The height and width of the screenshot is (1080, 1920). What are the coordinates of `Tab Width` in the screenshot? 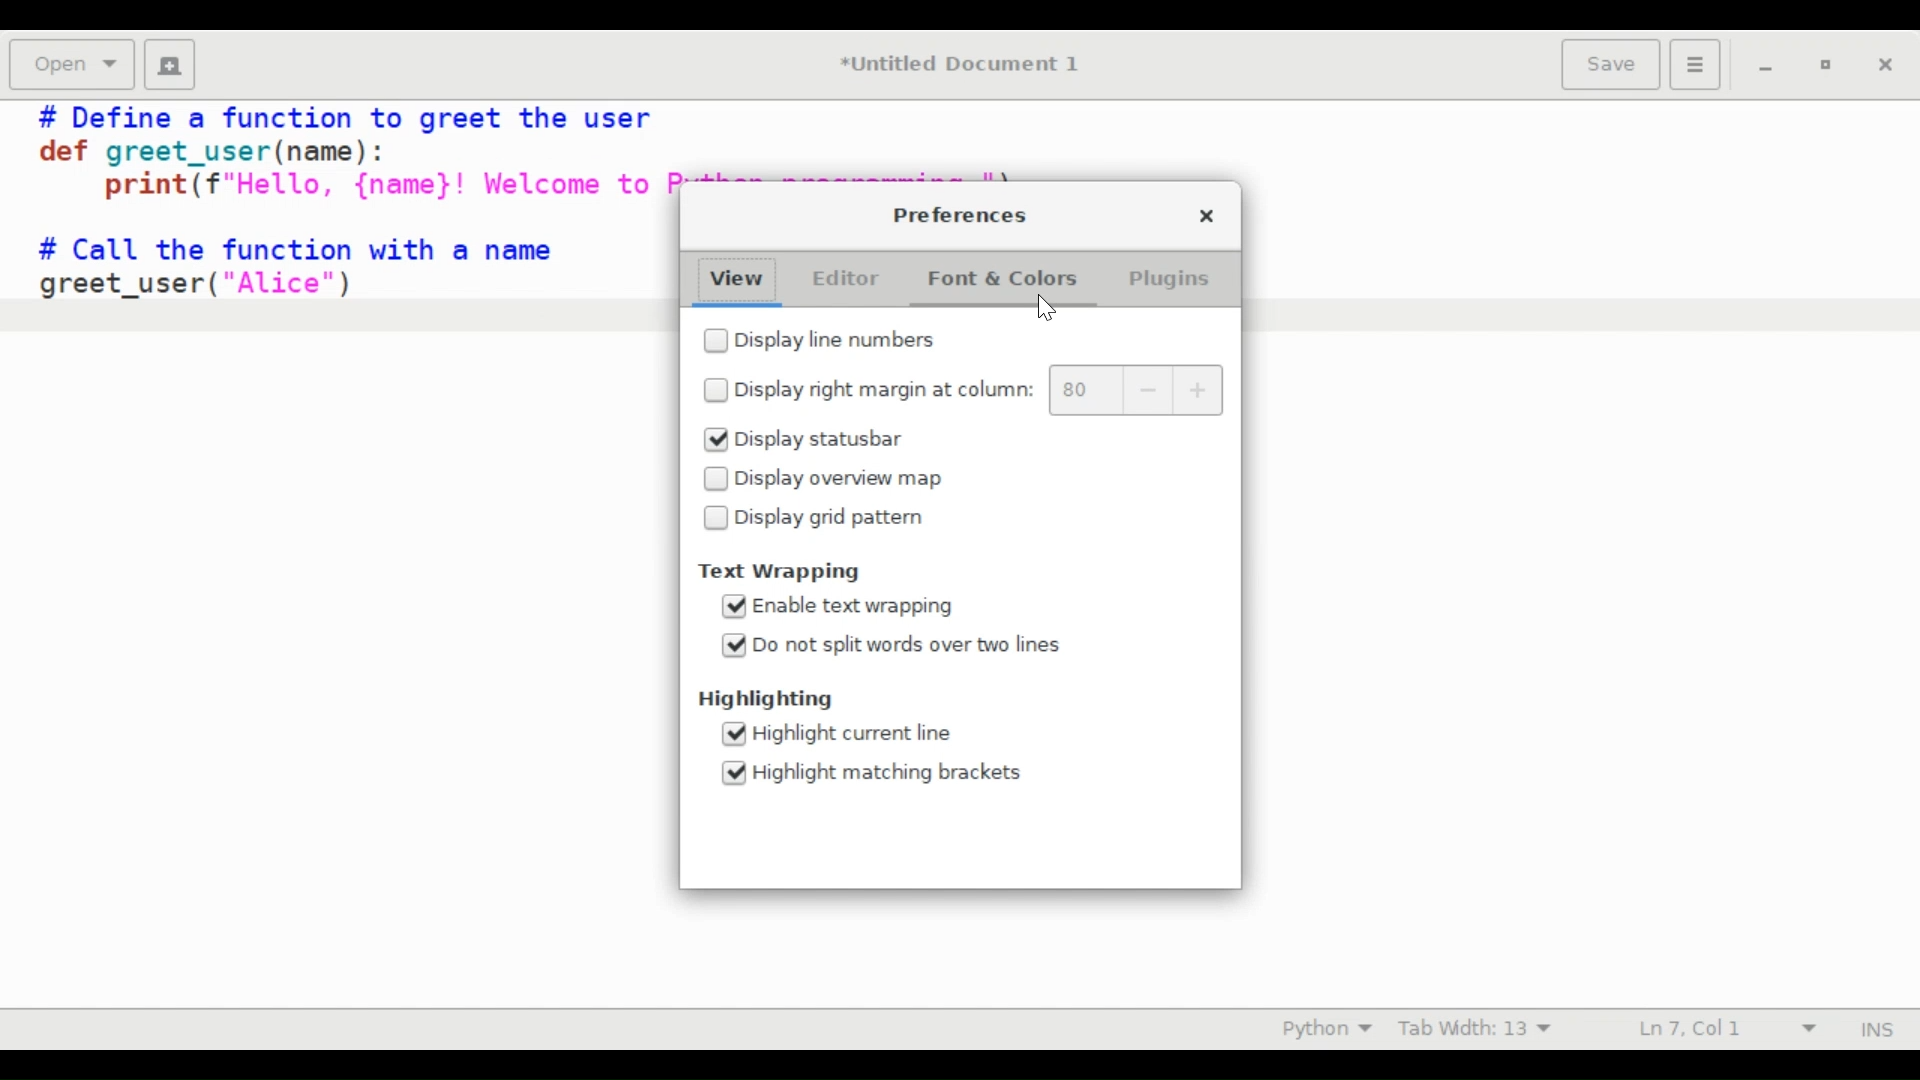 It's located at (1472, 1029).